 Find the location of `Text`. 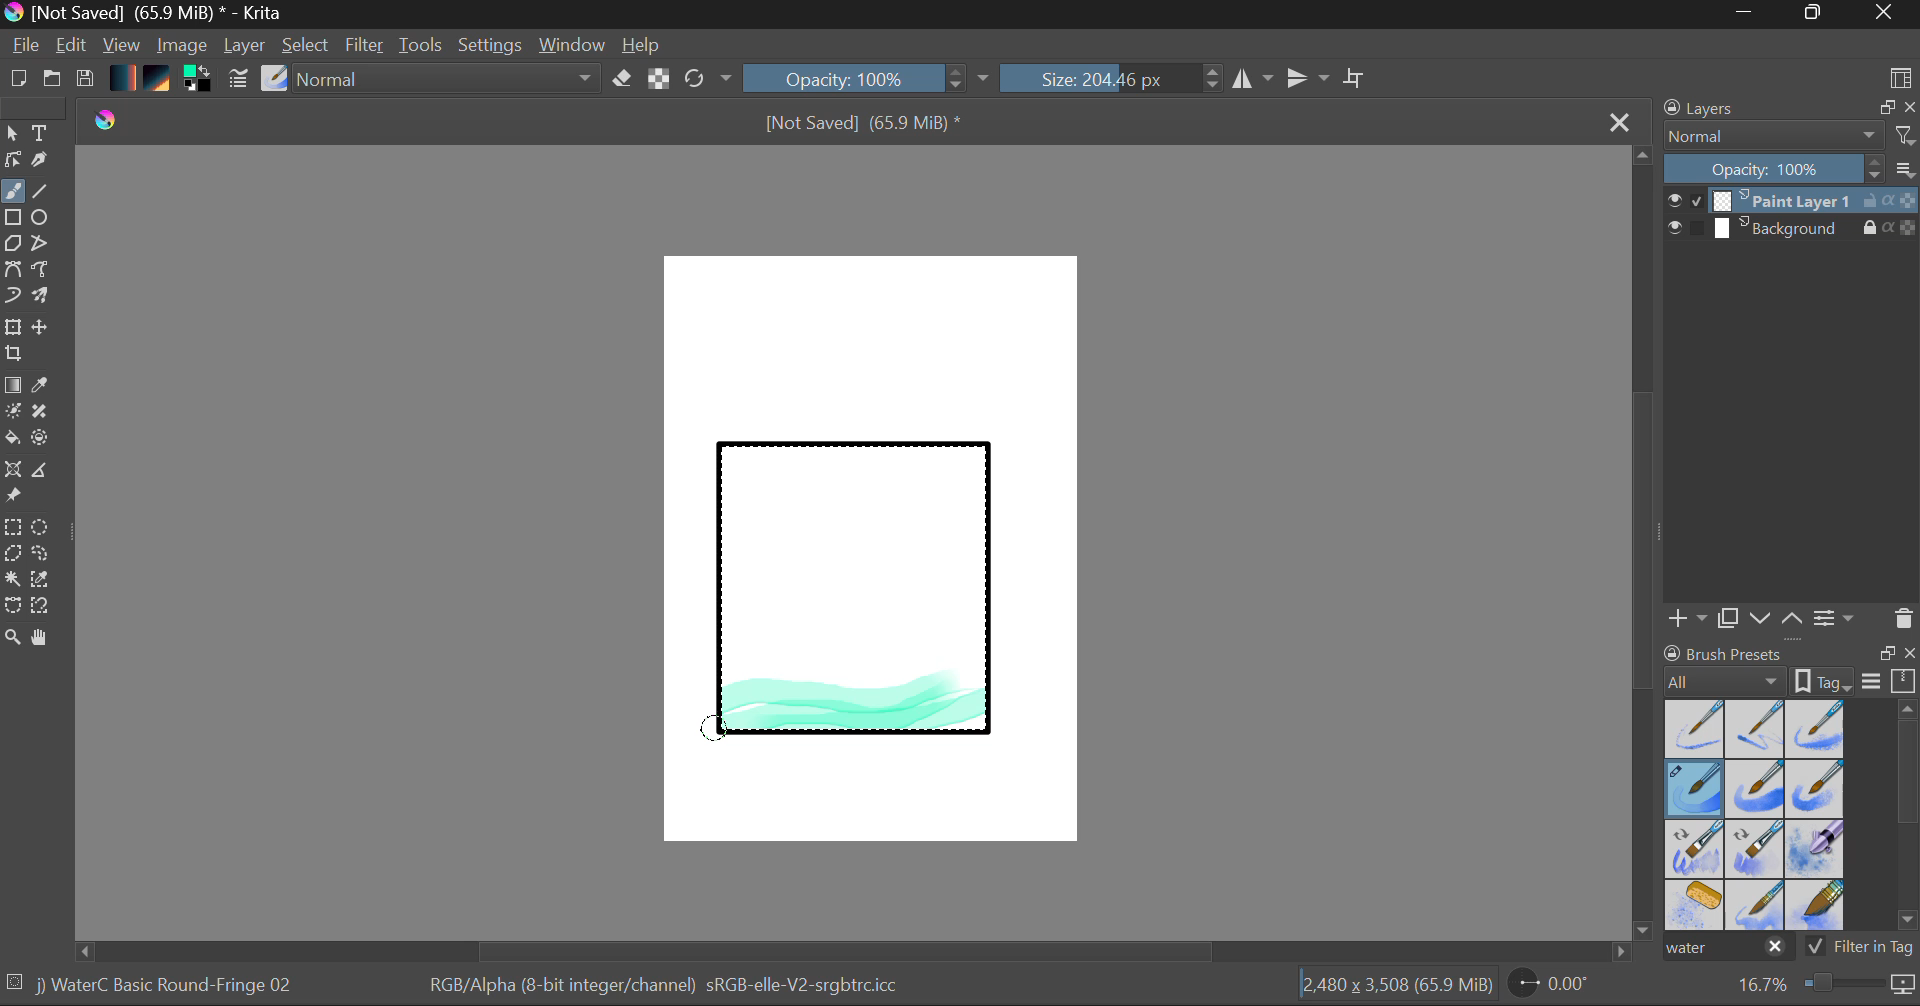

Text is located at coordinates (41, 131).